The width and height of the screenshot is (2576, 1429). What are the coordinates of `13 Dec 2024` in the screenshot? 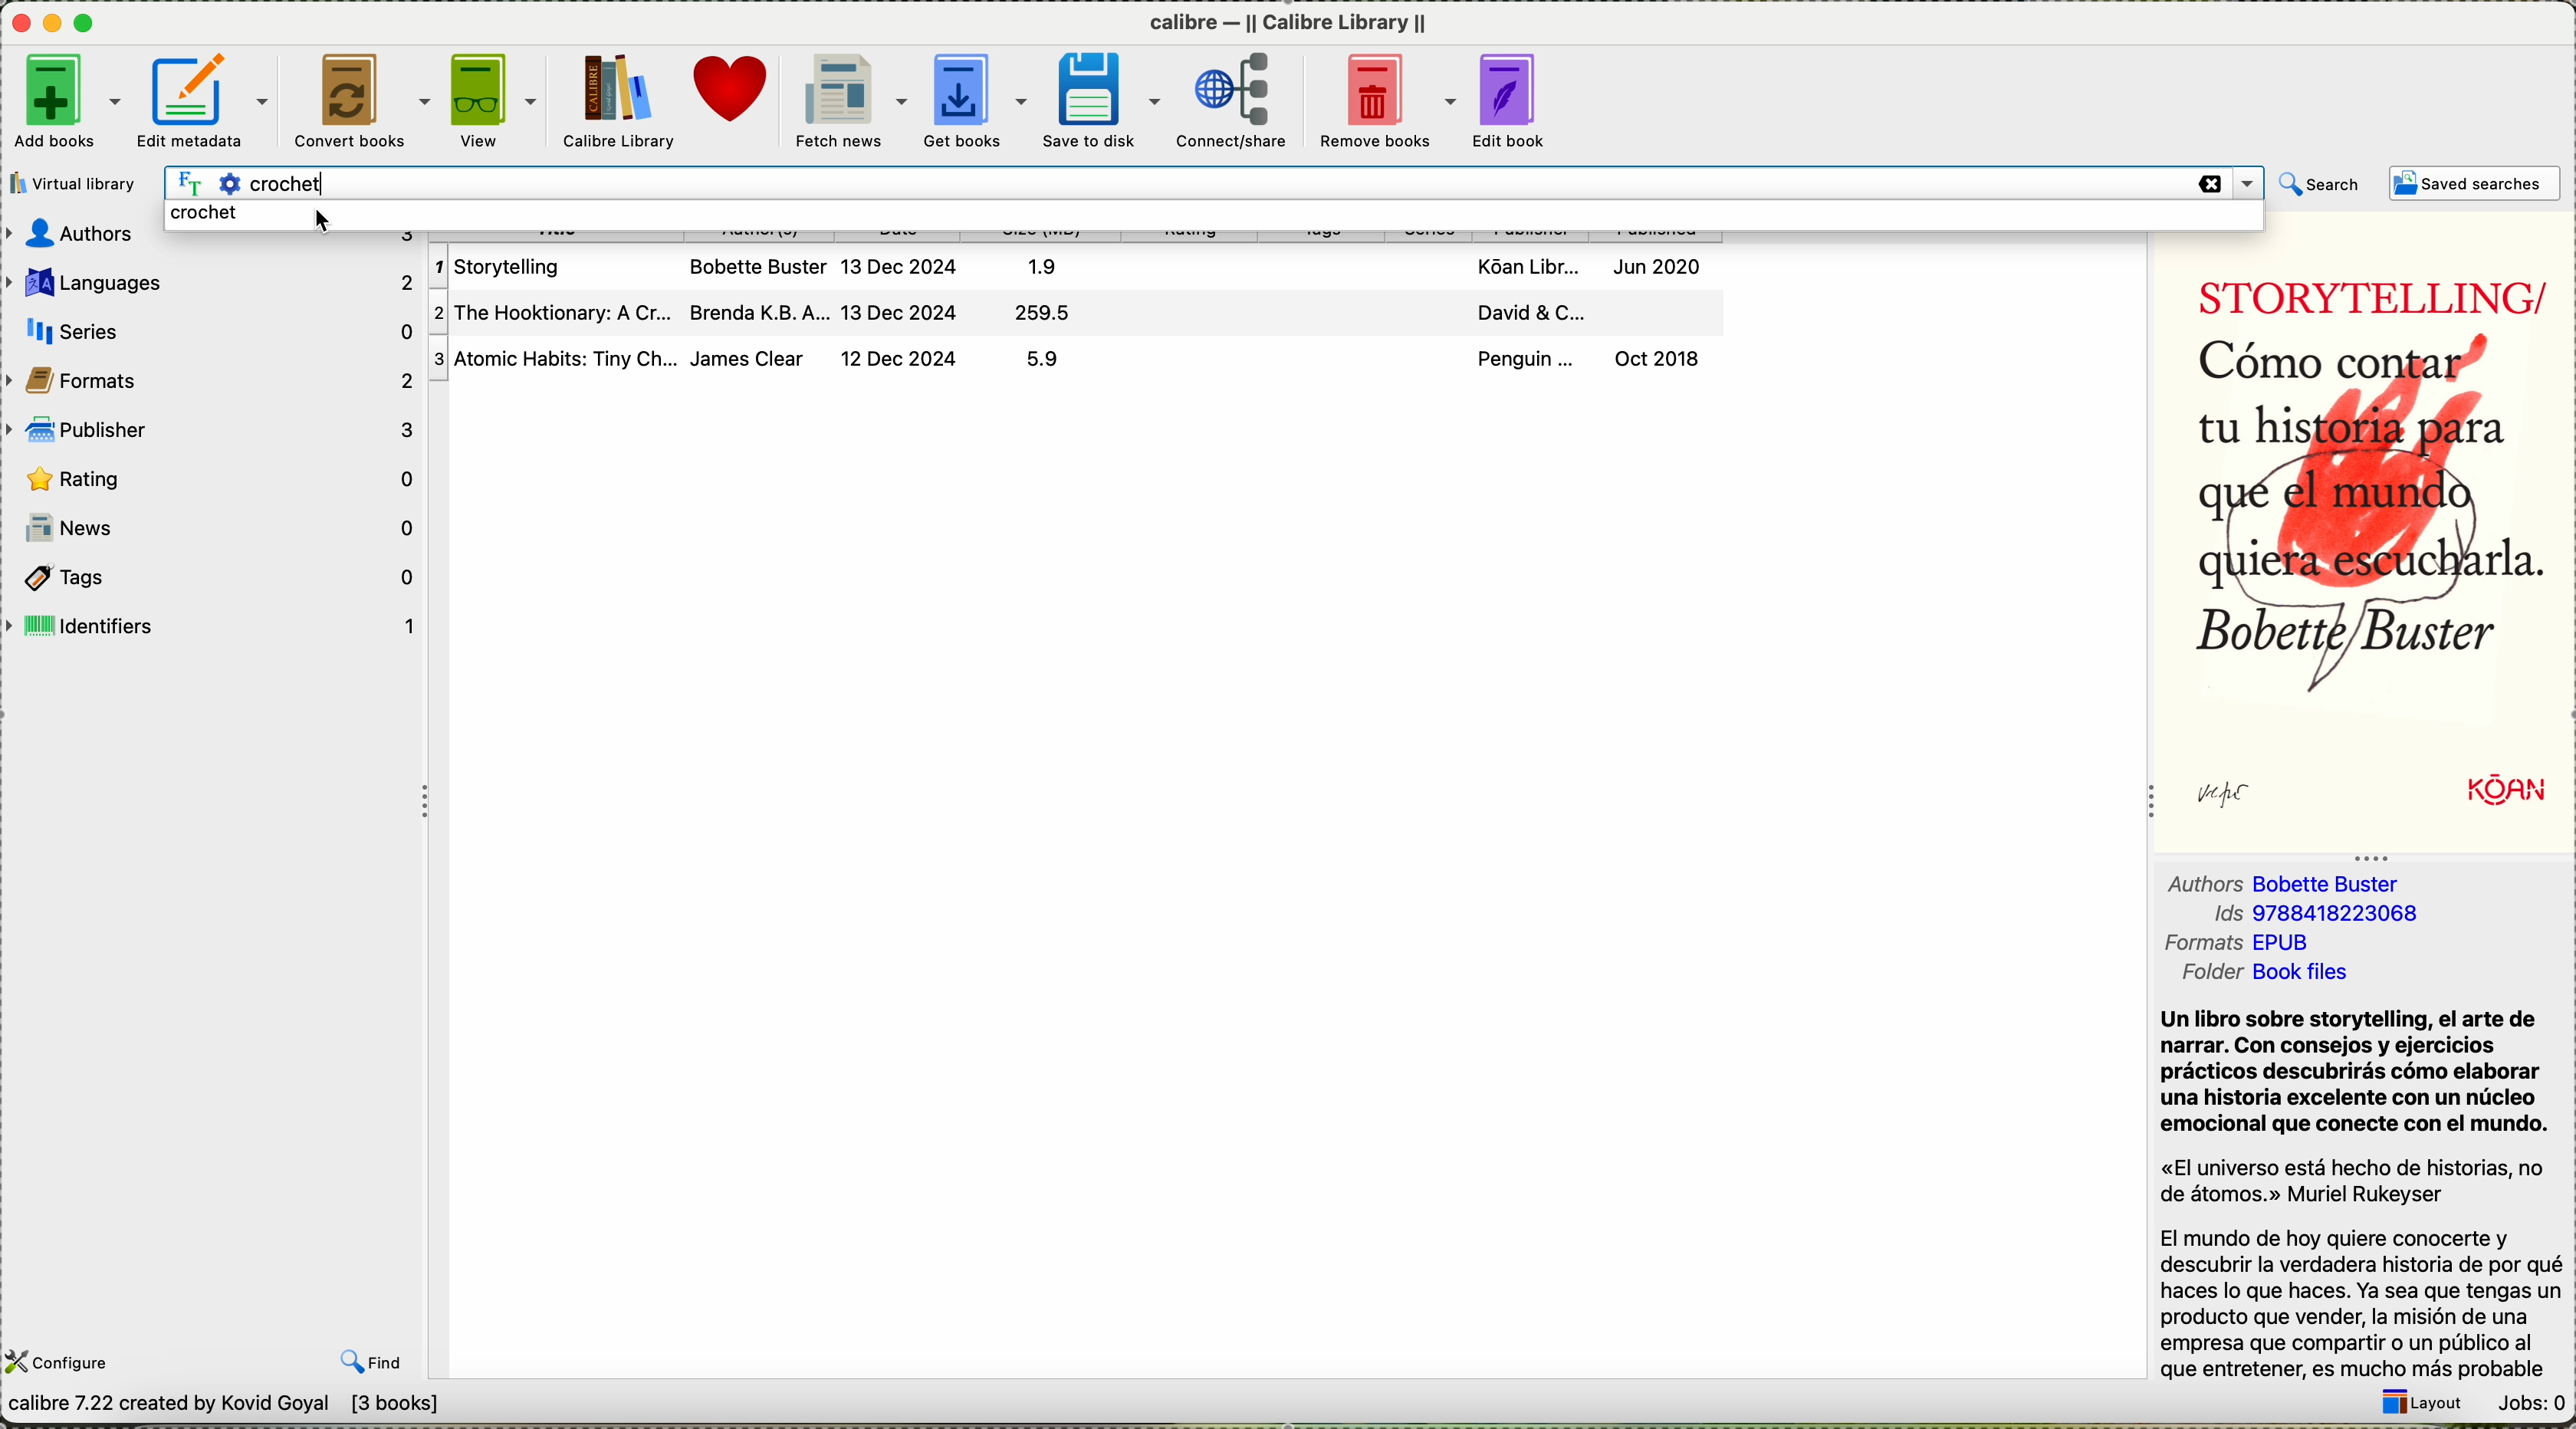 It's located at (905, 264).